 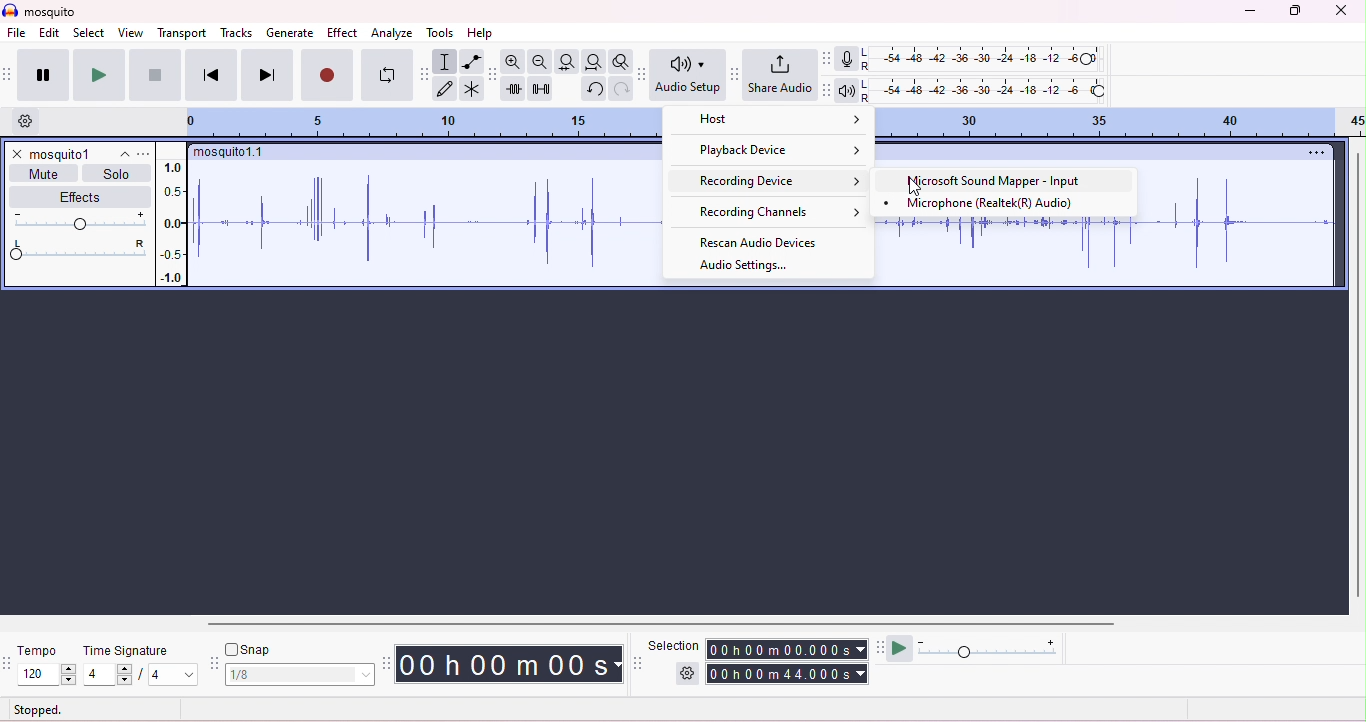 What do you see at coordinates (846, 60) in the screenshot?
I see `recording meter` at bounding box center [846, 60].